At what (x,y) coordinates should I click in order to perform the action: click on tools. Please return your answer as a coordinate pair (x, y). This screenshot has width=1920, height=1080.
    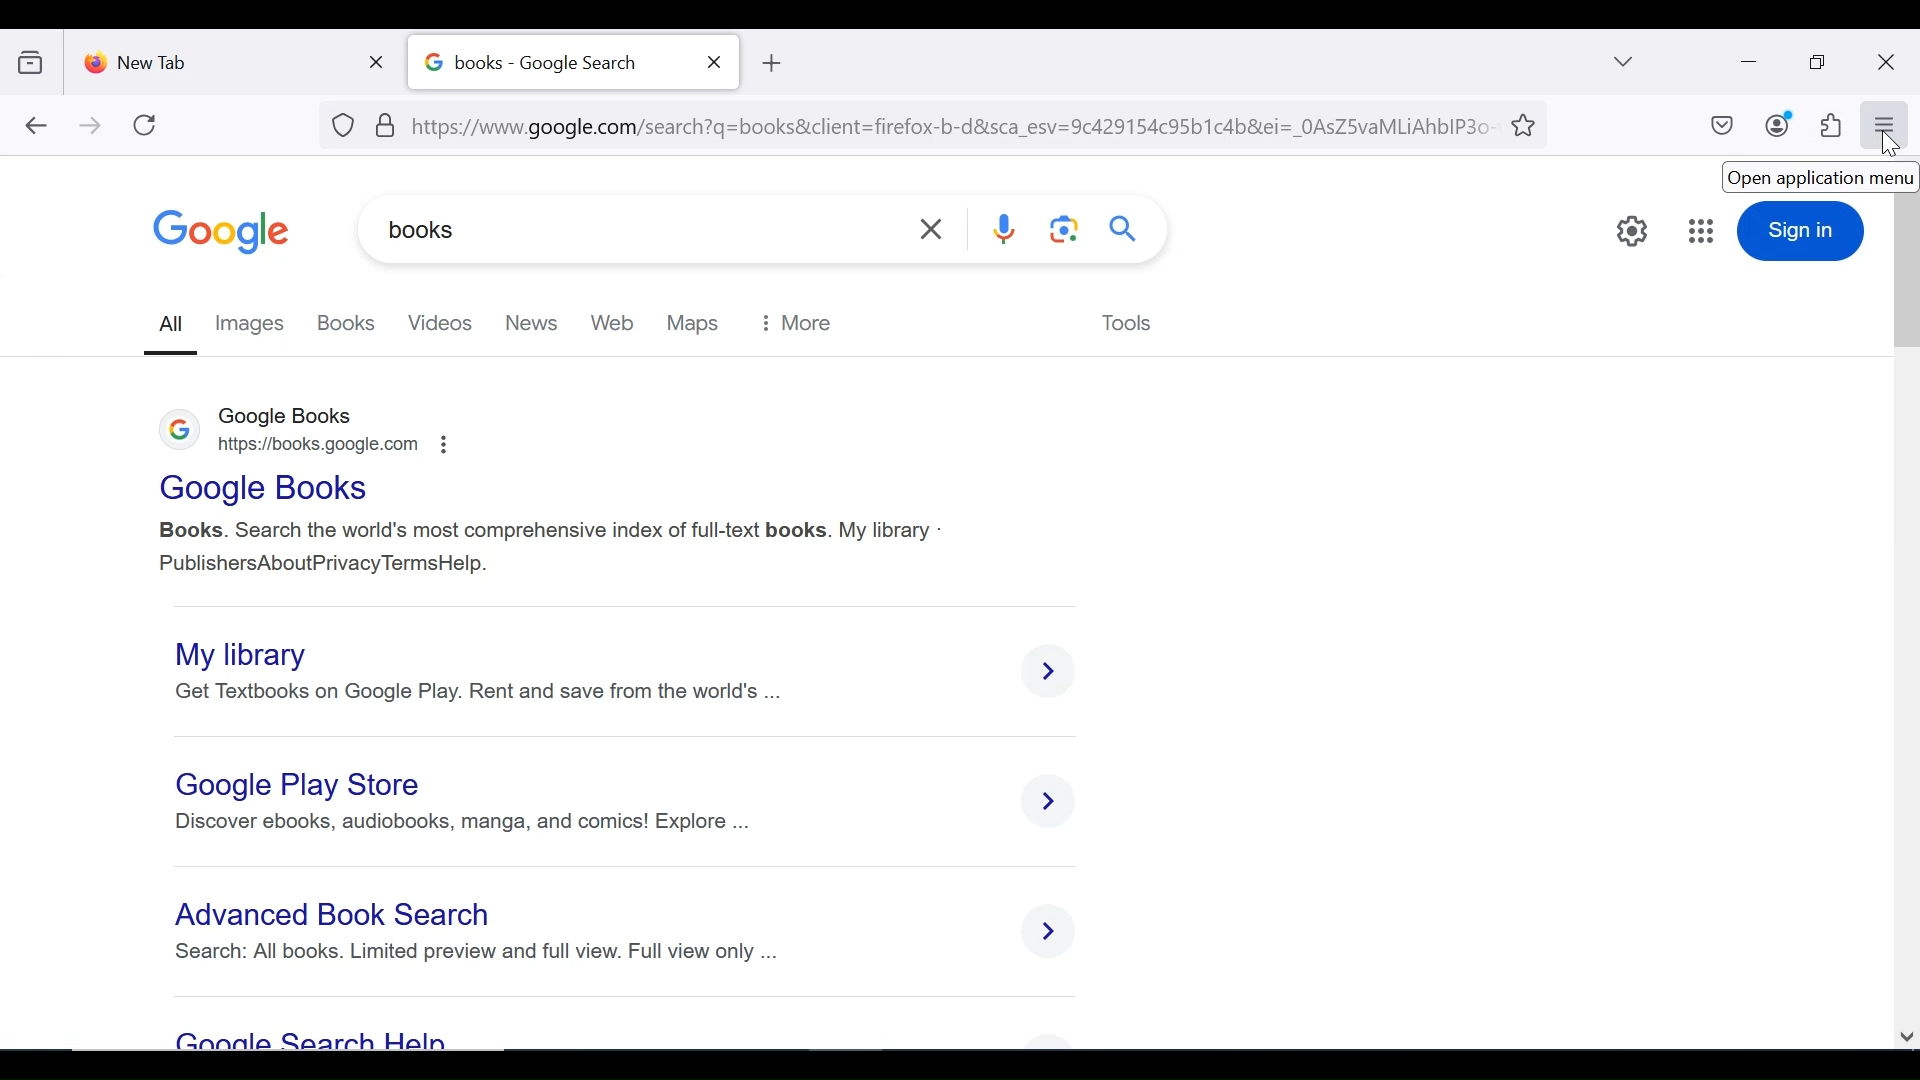
    Looking at the image, I should click on (1128, 325).